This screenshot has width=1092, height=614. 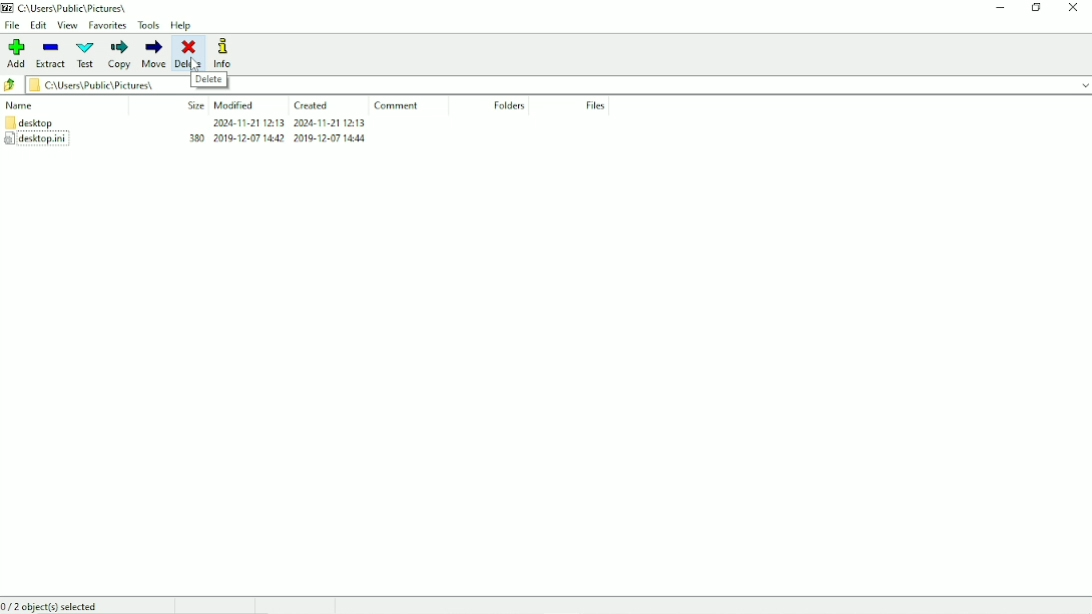 I want to click on desktop.ini, so click(x=50, y=138).